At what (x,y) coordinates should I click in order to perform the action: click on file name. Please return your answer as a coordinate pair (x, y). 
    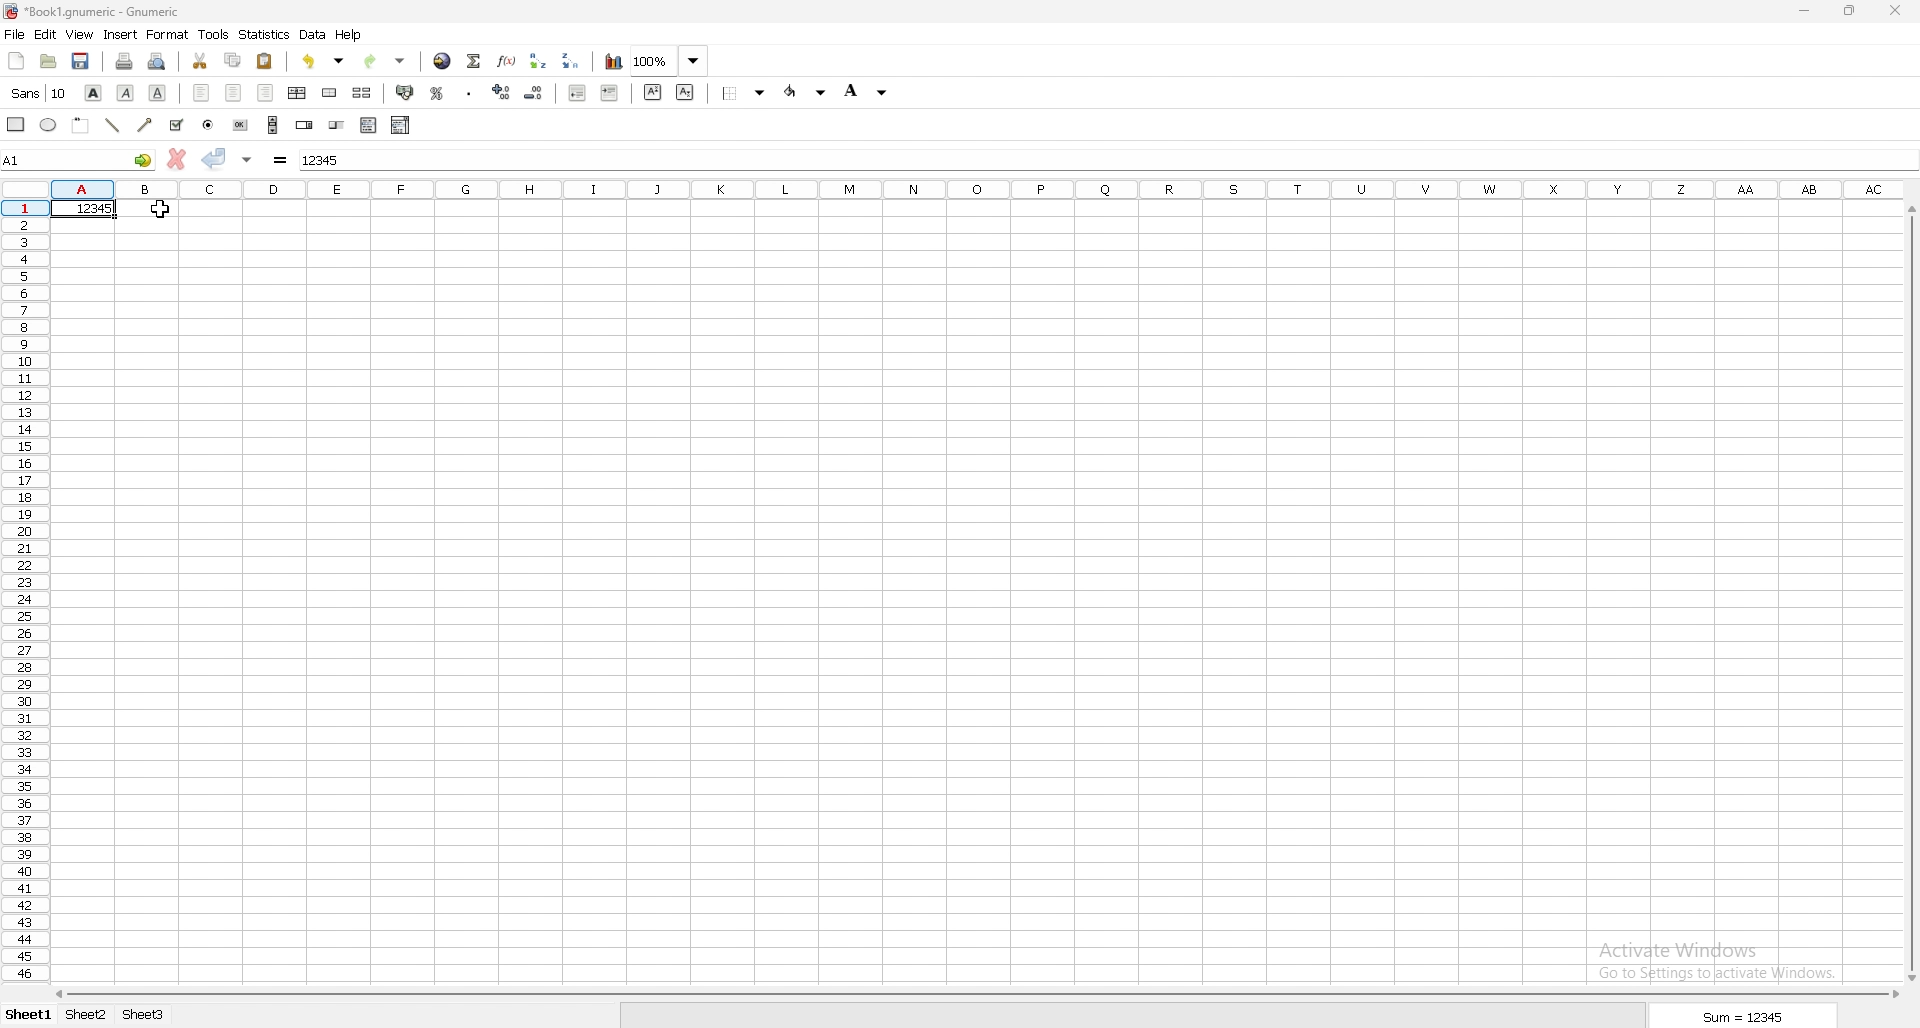
    Looking at the image, I should click on (92, 13).